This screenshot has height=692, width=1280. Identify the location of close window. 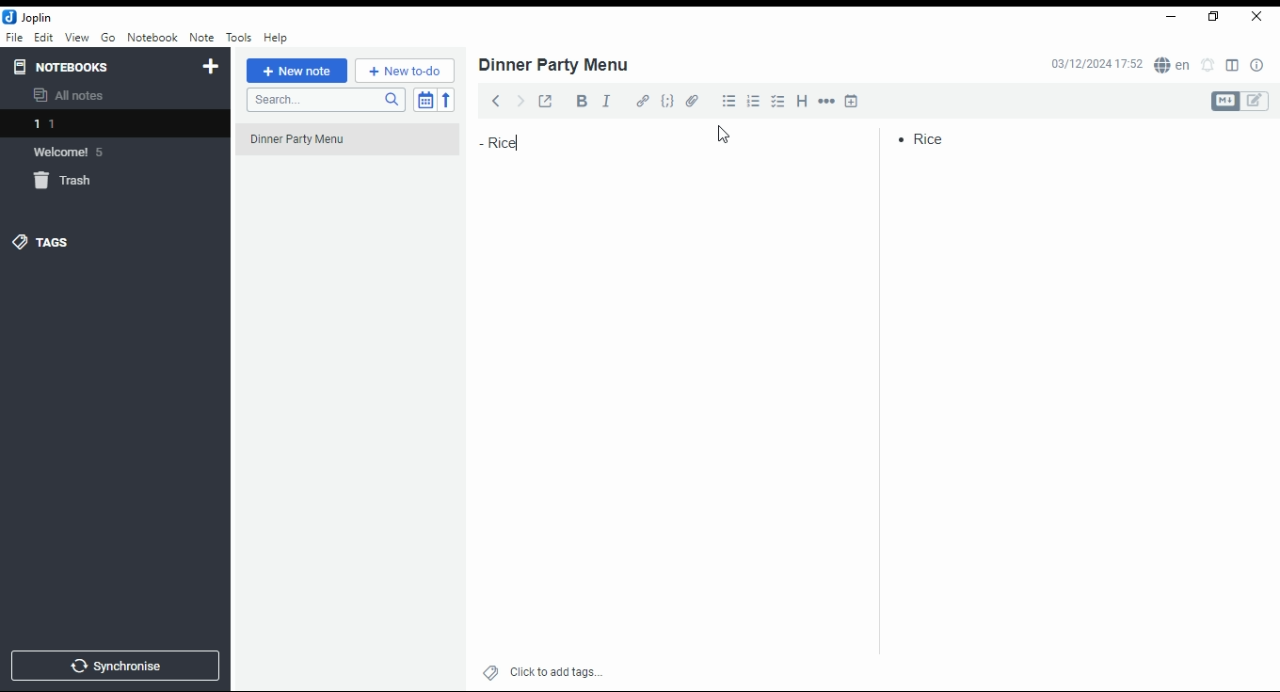
(1256, 18).